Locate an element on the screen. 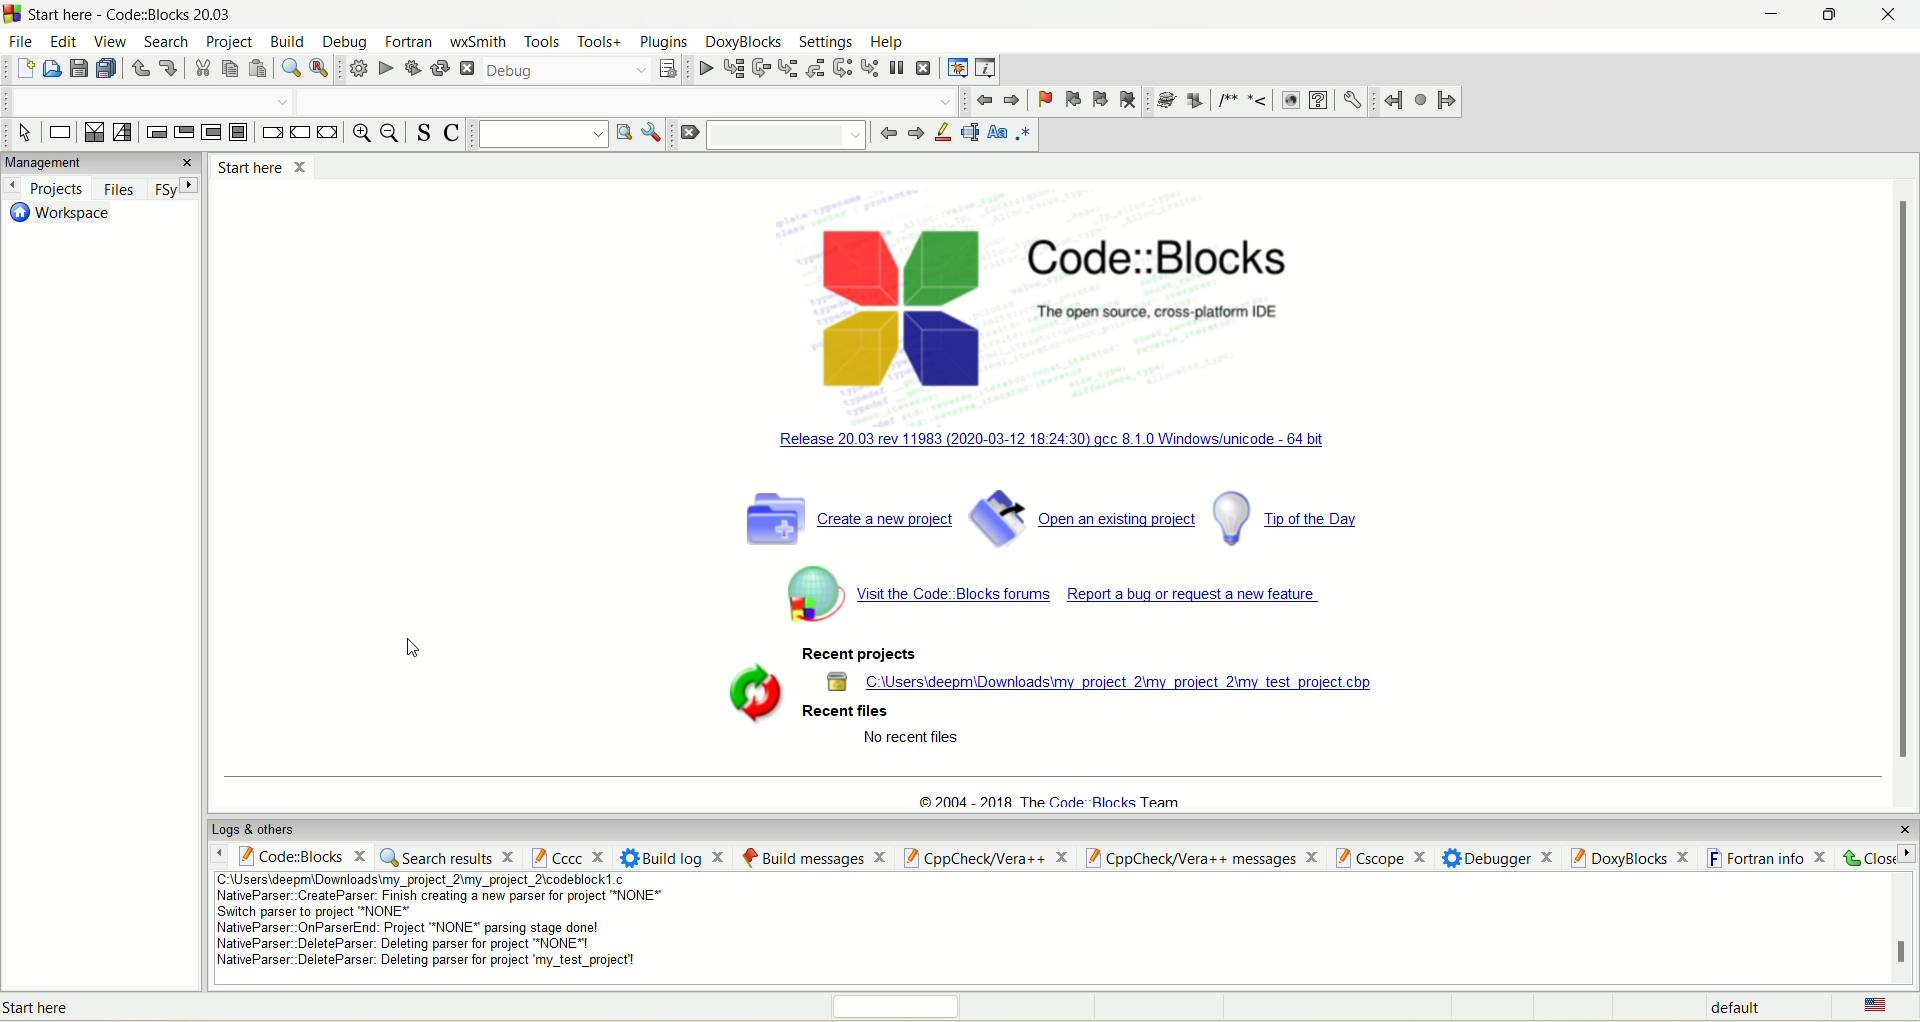 The image size is (1920, 1022). report a bug is located at coordinates (1210, 601).